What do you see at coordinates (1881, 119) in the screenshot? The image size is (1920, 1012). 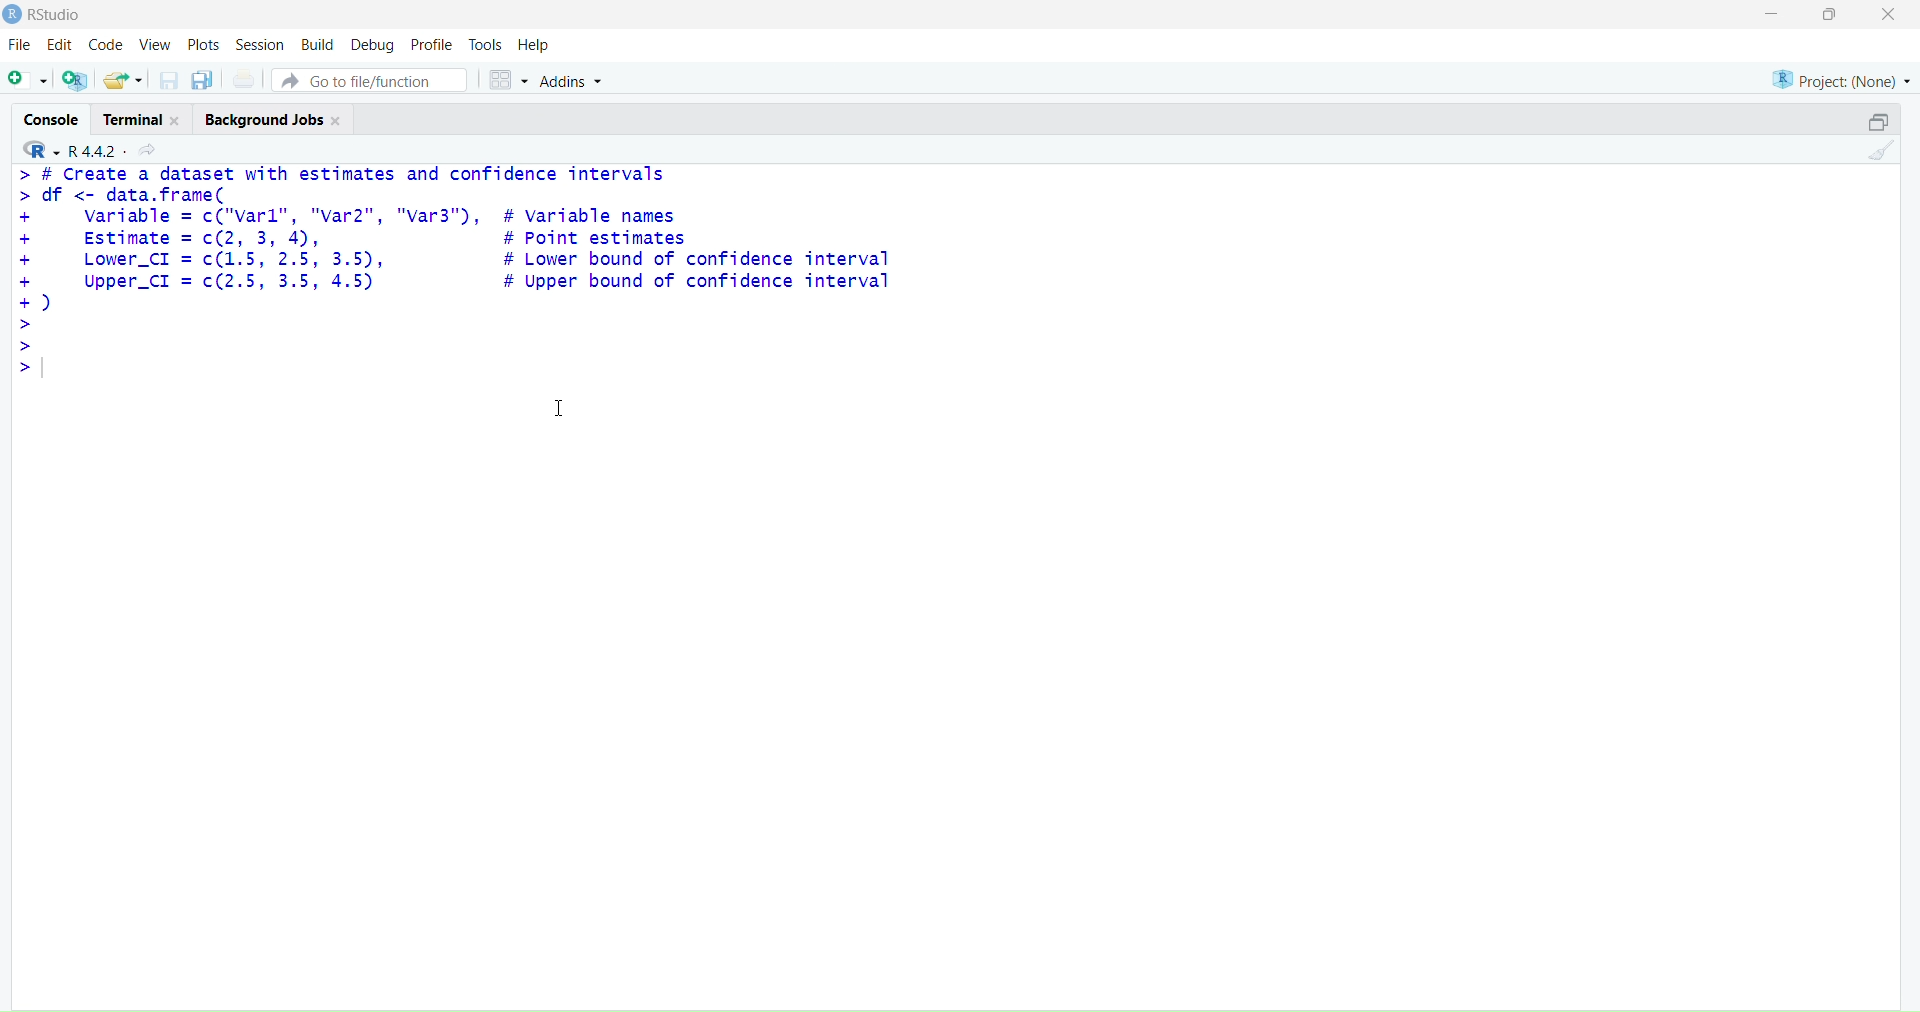 I see `maximize` at bounding box center [1881, 119].